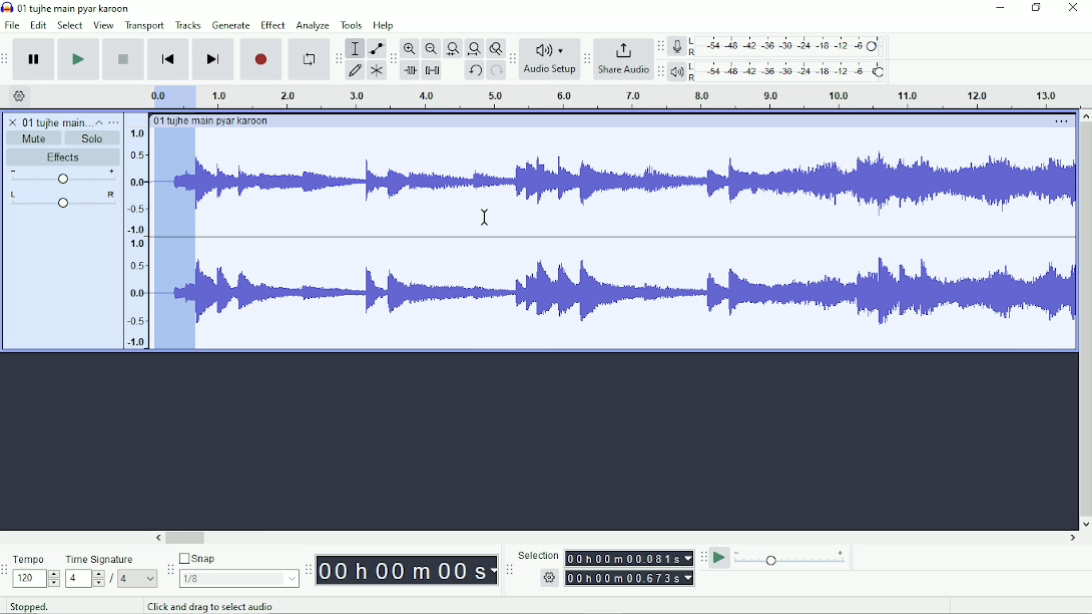 The image size is (1092, 614). What do you see at coordinates (617, 539) in the screenshot?
I see `Horizontal scrollbar` at bounding box center [617, 539].